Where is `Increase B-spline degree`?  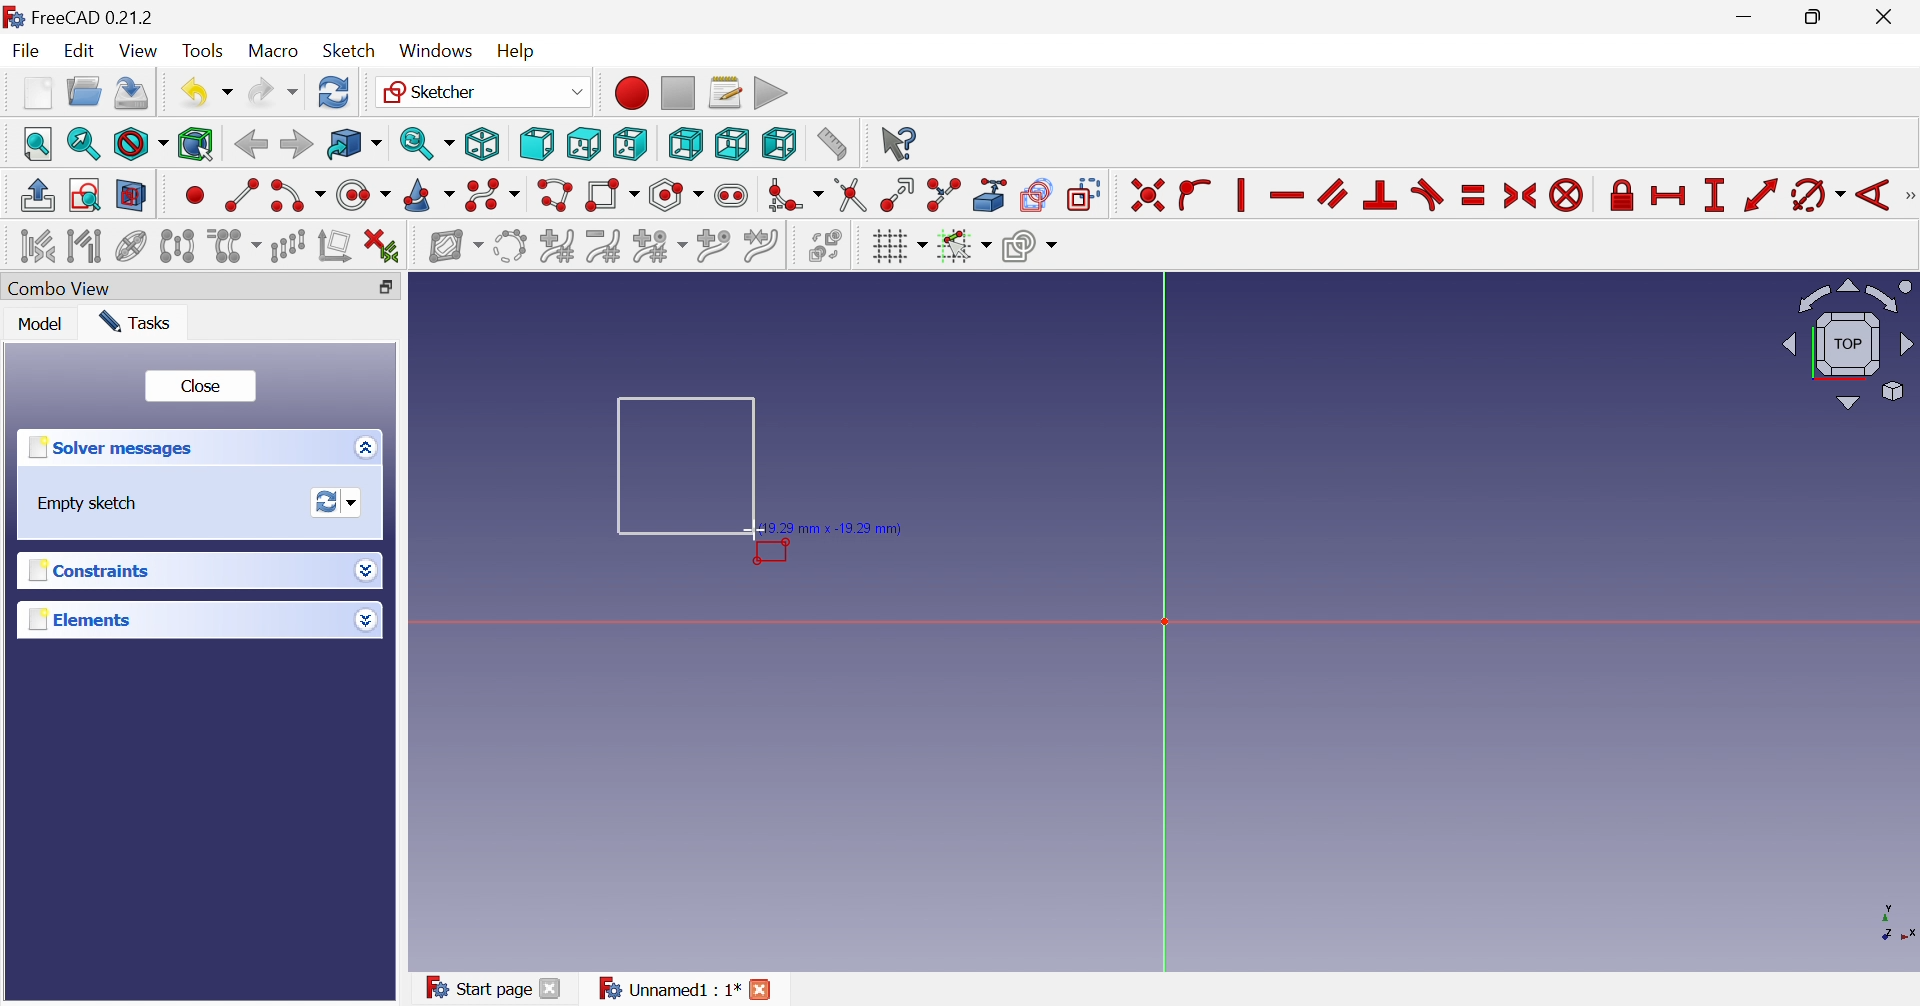
Increase B-spline degree is located at coordinates (556, 245).